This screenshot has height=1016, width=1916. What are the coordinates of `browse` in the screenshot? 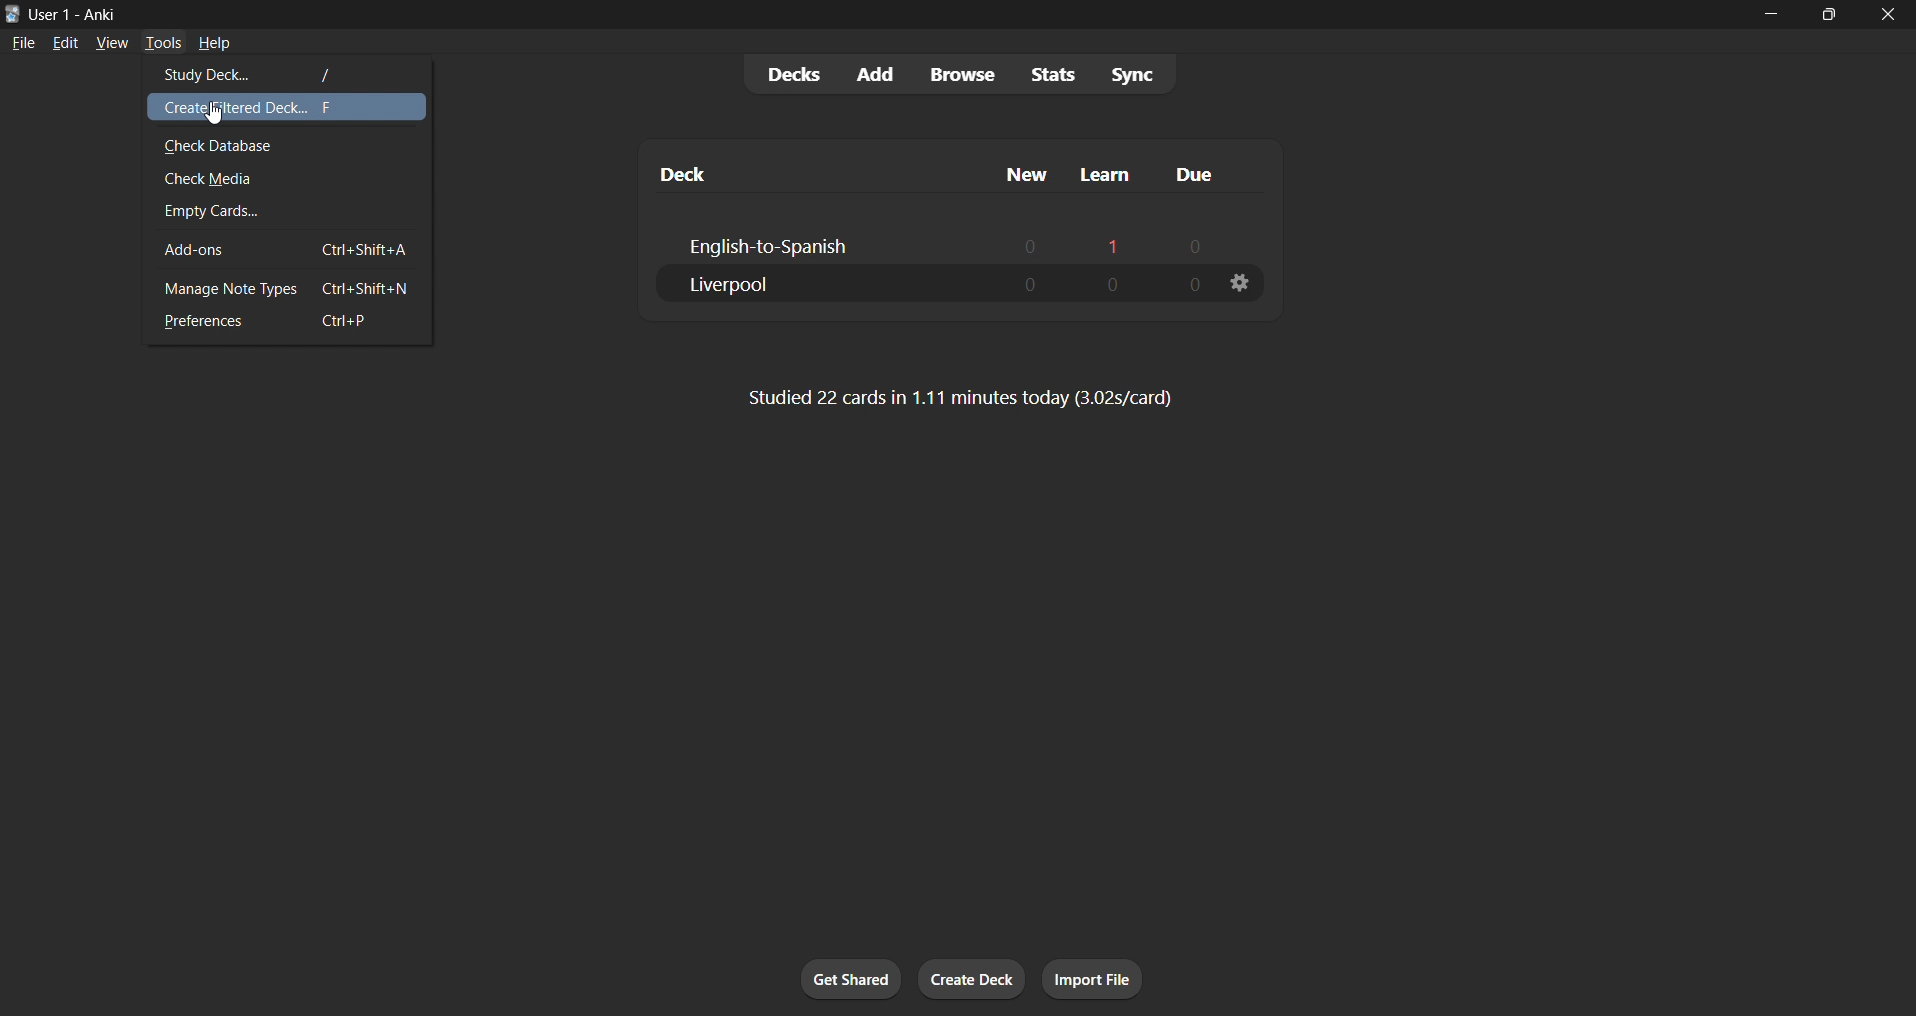 It's located at (952, 73).